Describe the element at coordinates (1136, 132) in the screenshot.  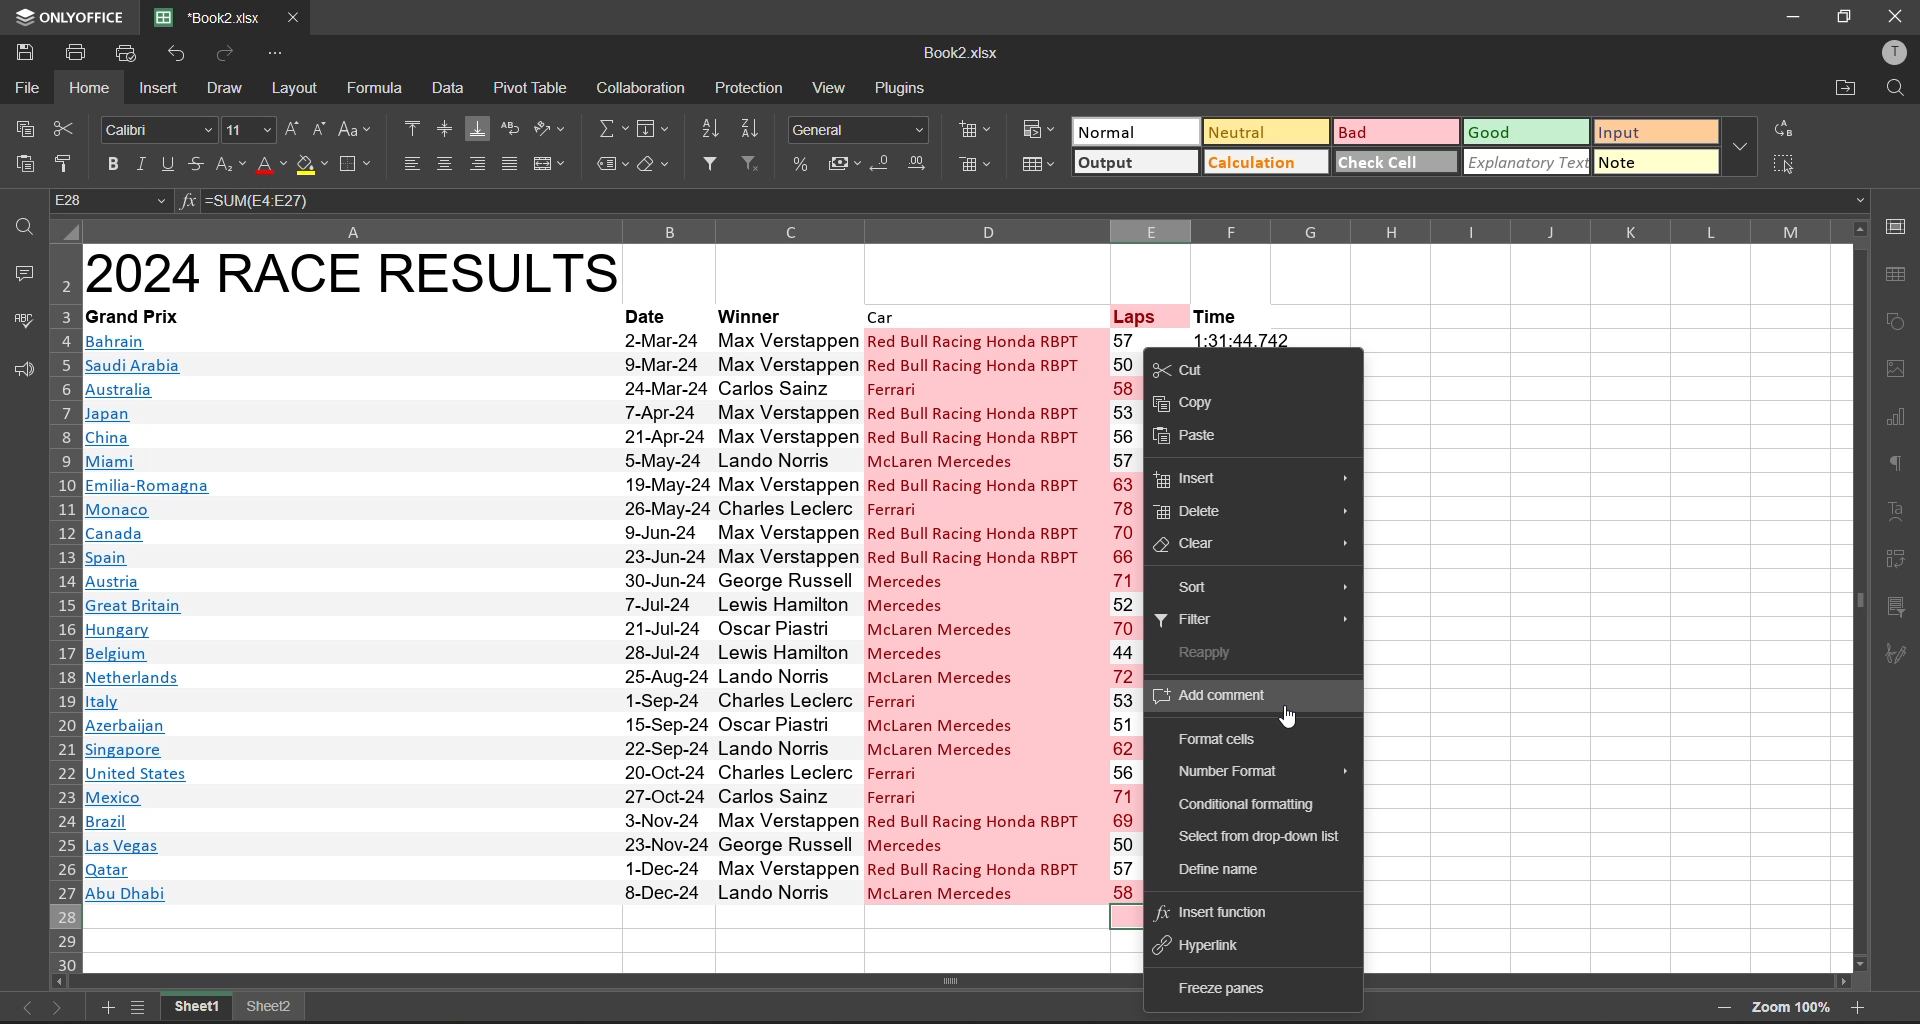
I see `normal` at that location.